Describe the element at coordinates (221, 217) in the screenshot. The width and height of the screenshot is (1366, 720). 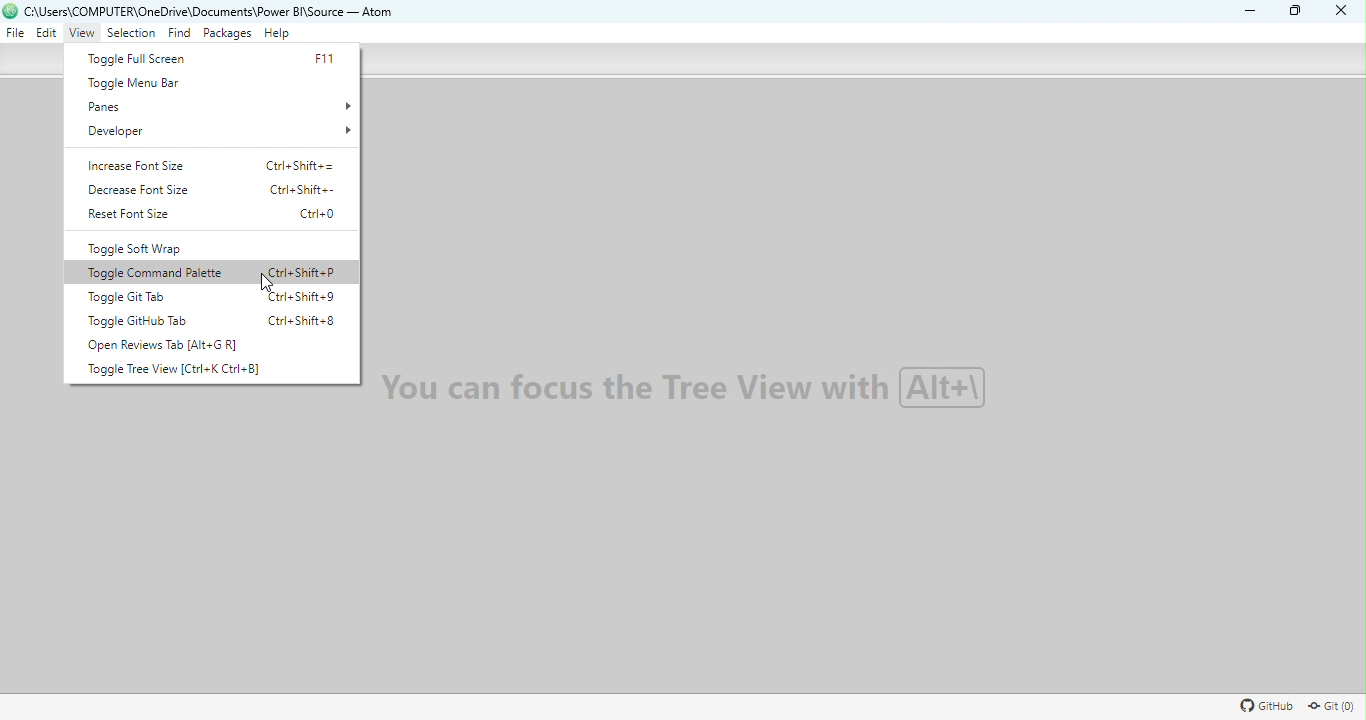
I see `Reset font size` at that location.